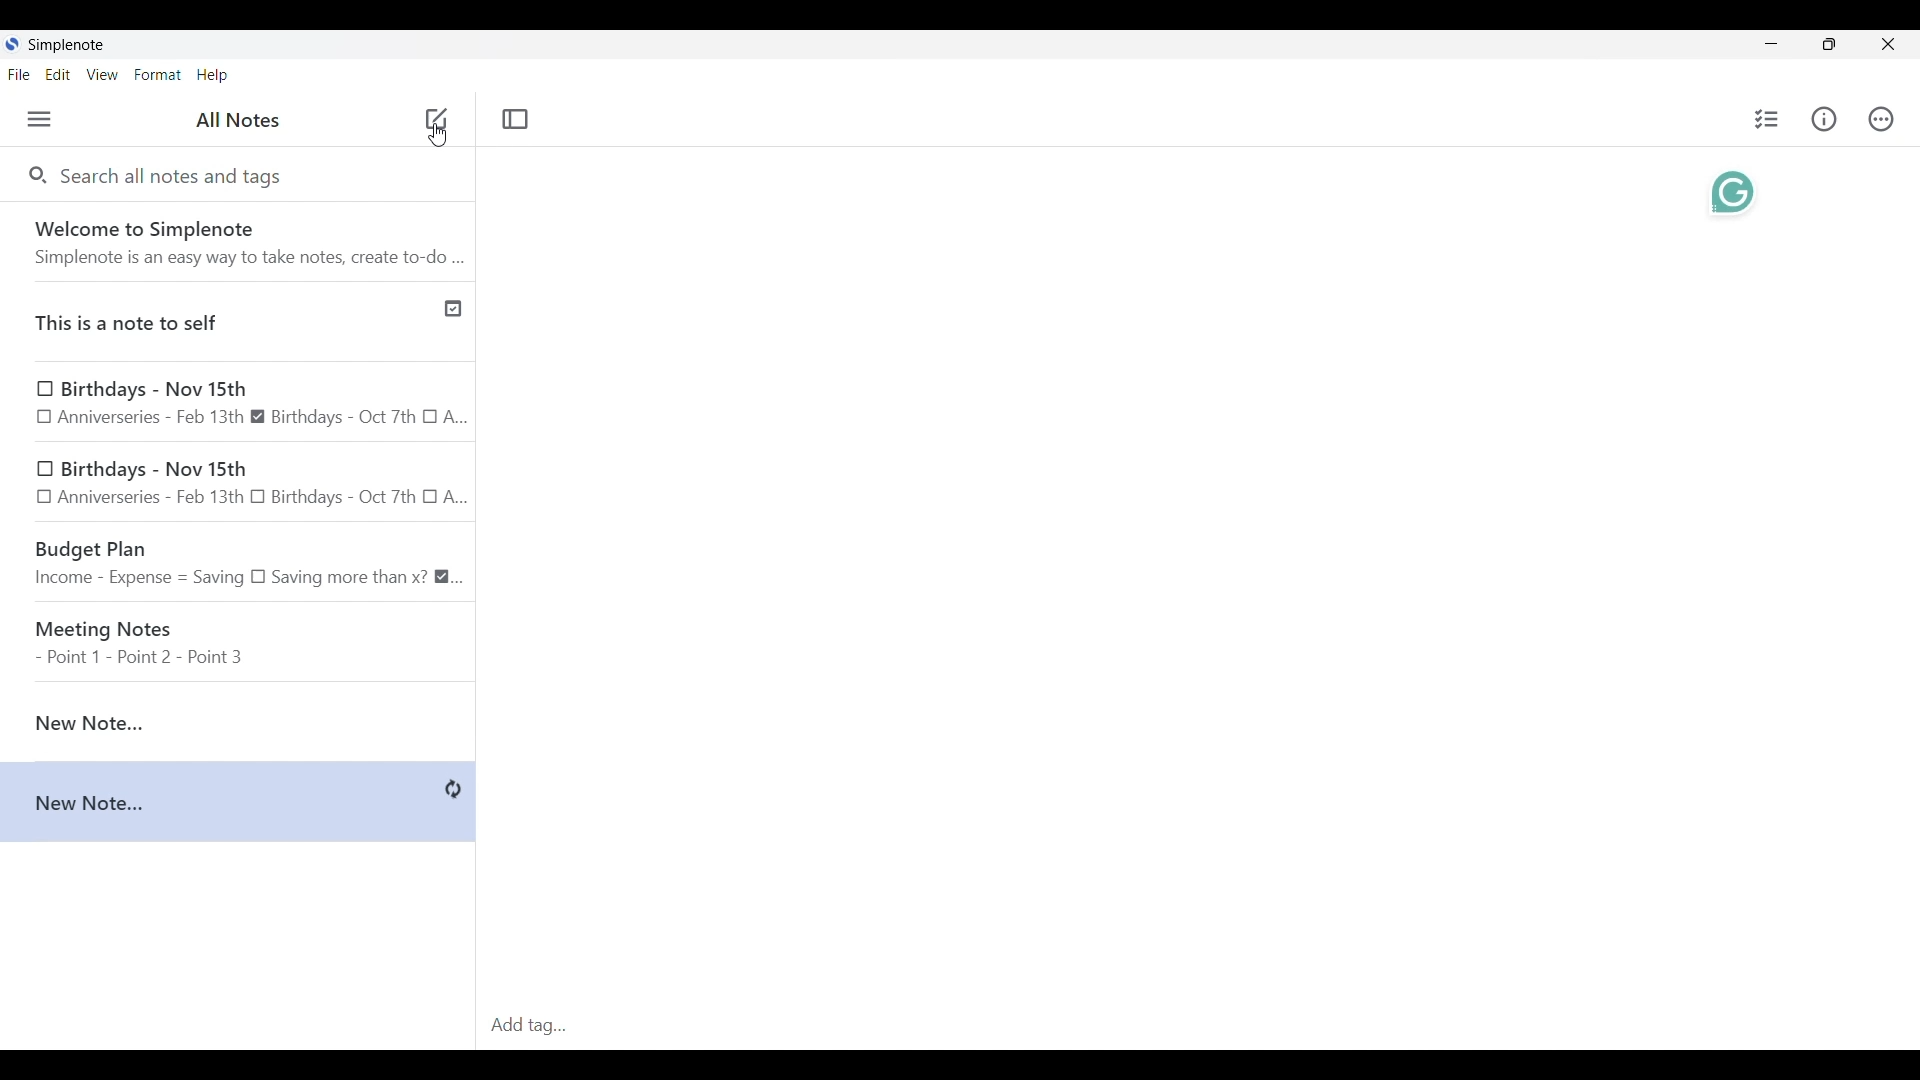  I want to click on Actions, so click(1881, 118).